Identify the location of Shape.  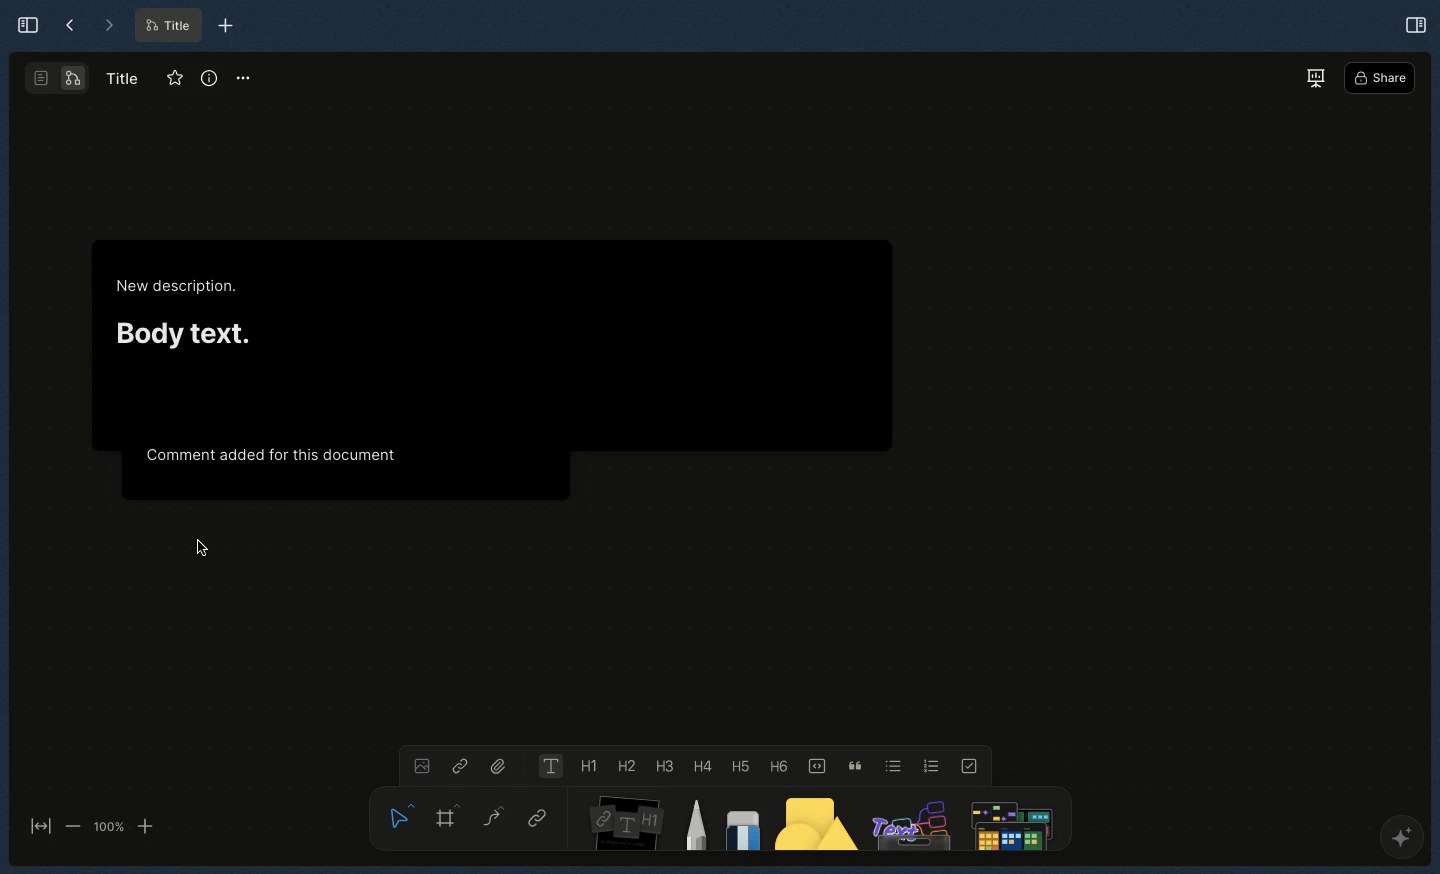
(817, 823).